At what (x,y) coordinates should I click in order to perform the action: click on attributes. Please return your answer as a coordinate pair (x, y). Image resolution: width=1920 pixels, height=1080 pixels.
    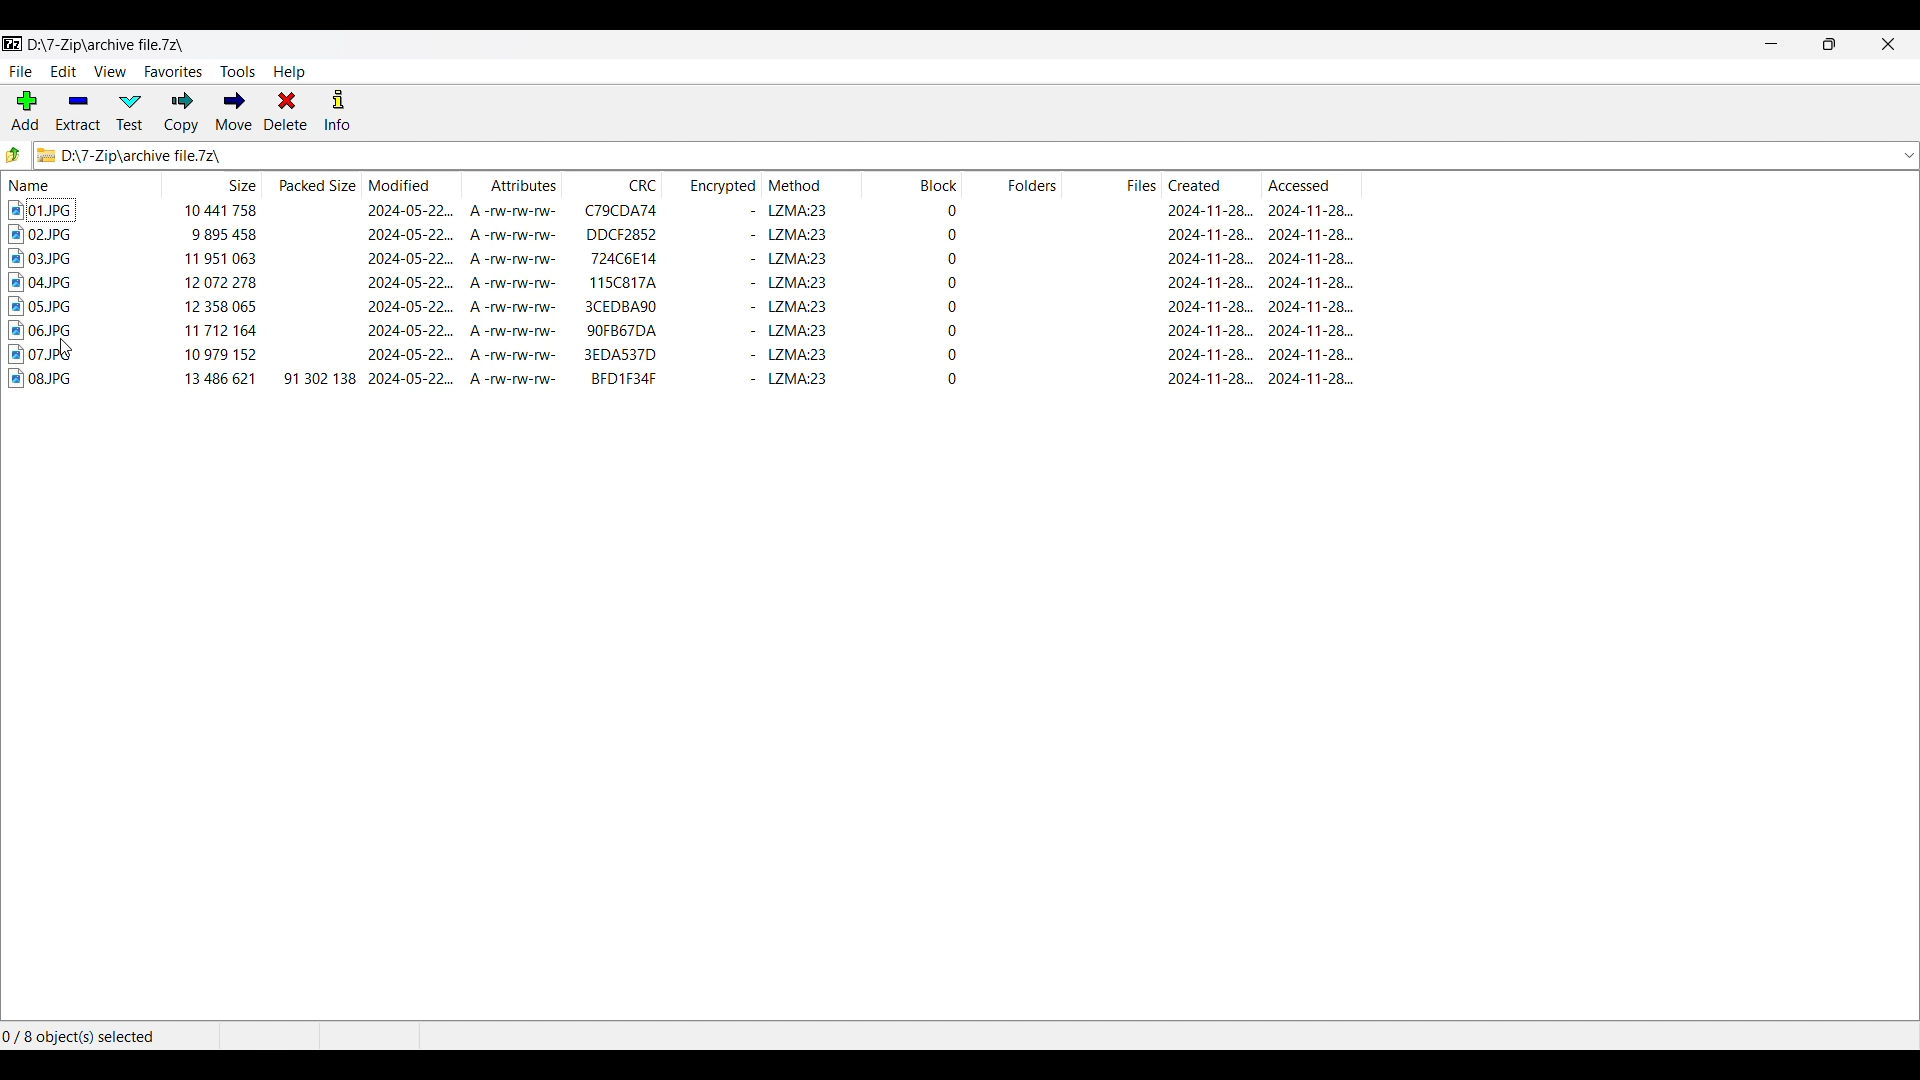
    Looking at the image, I should click on (512, 258).